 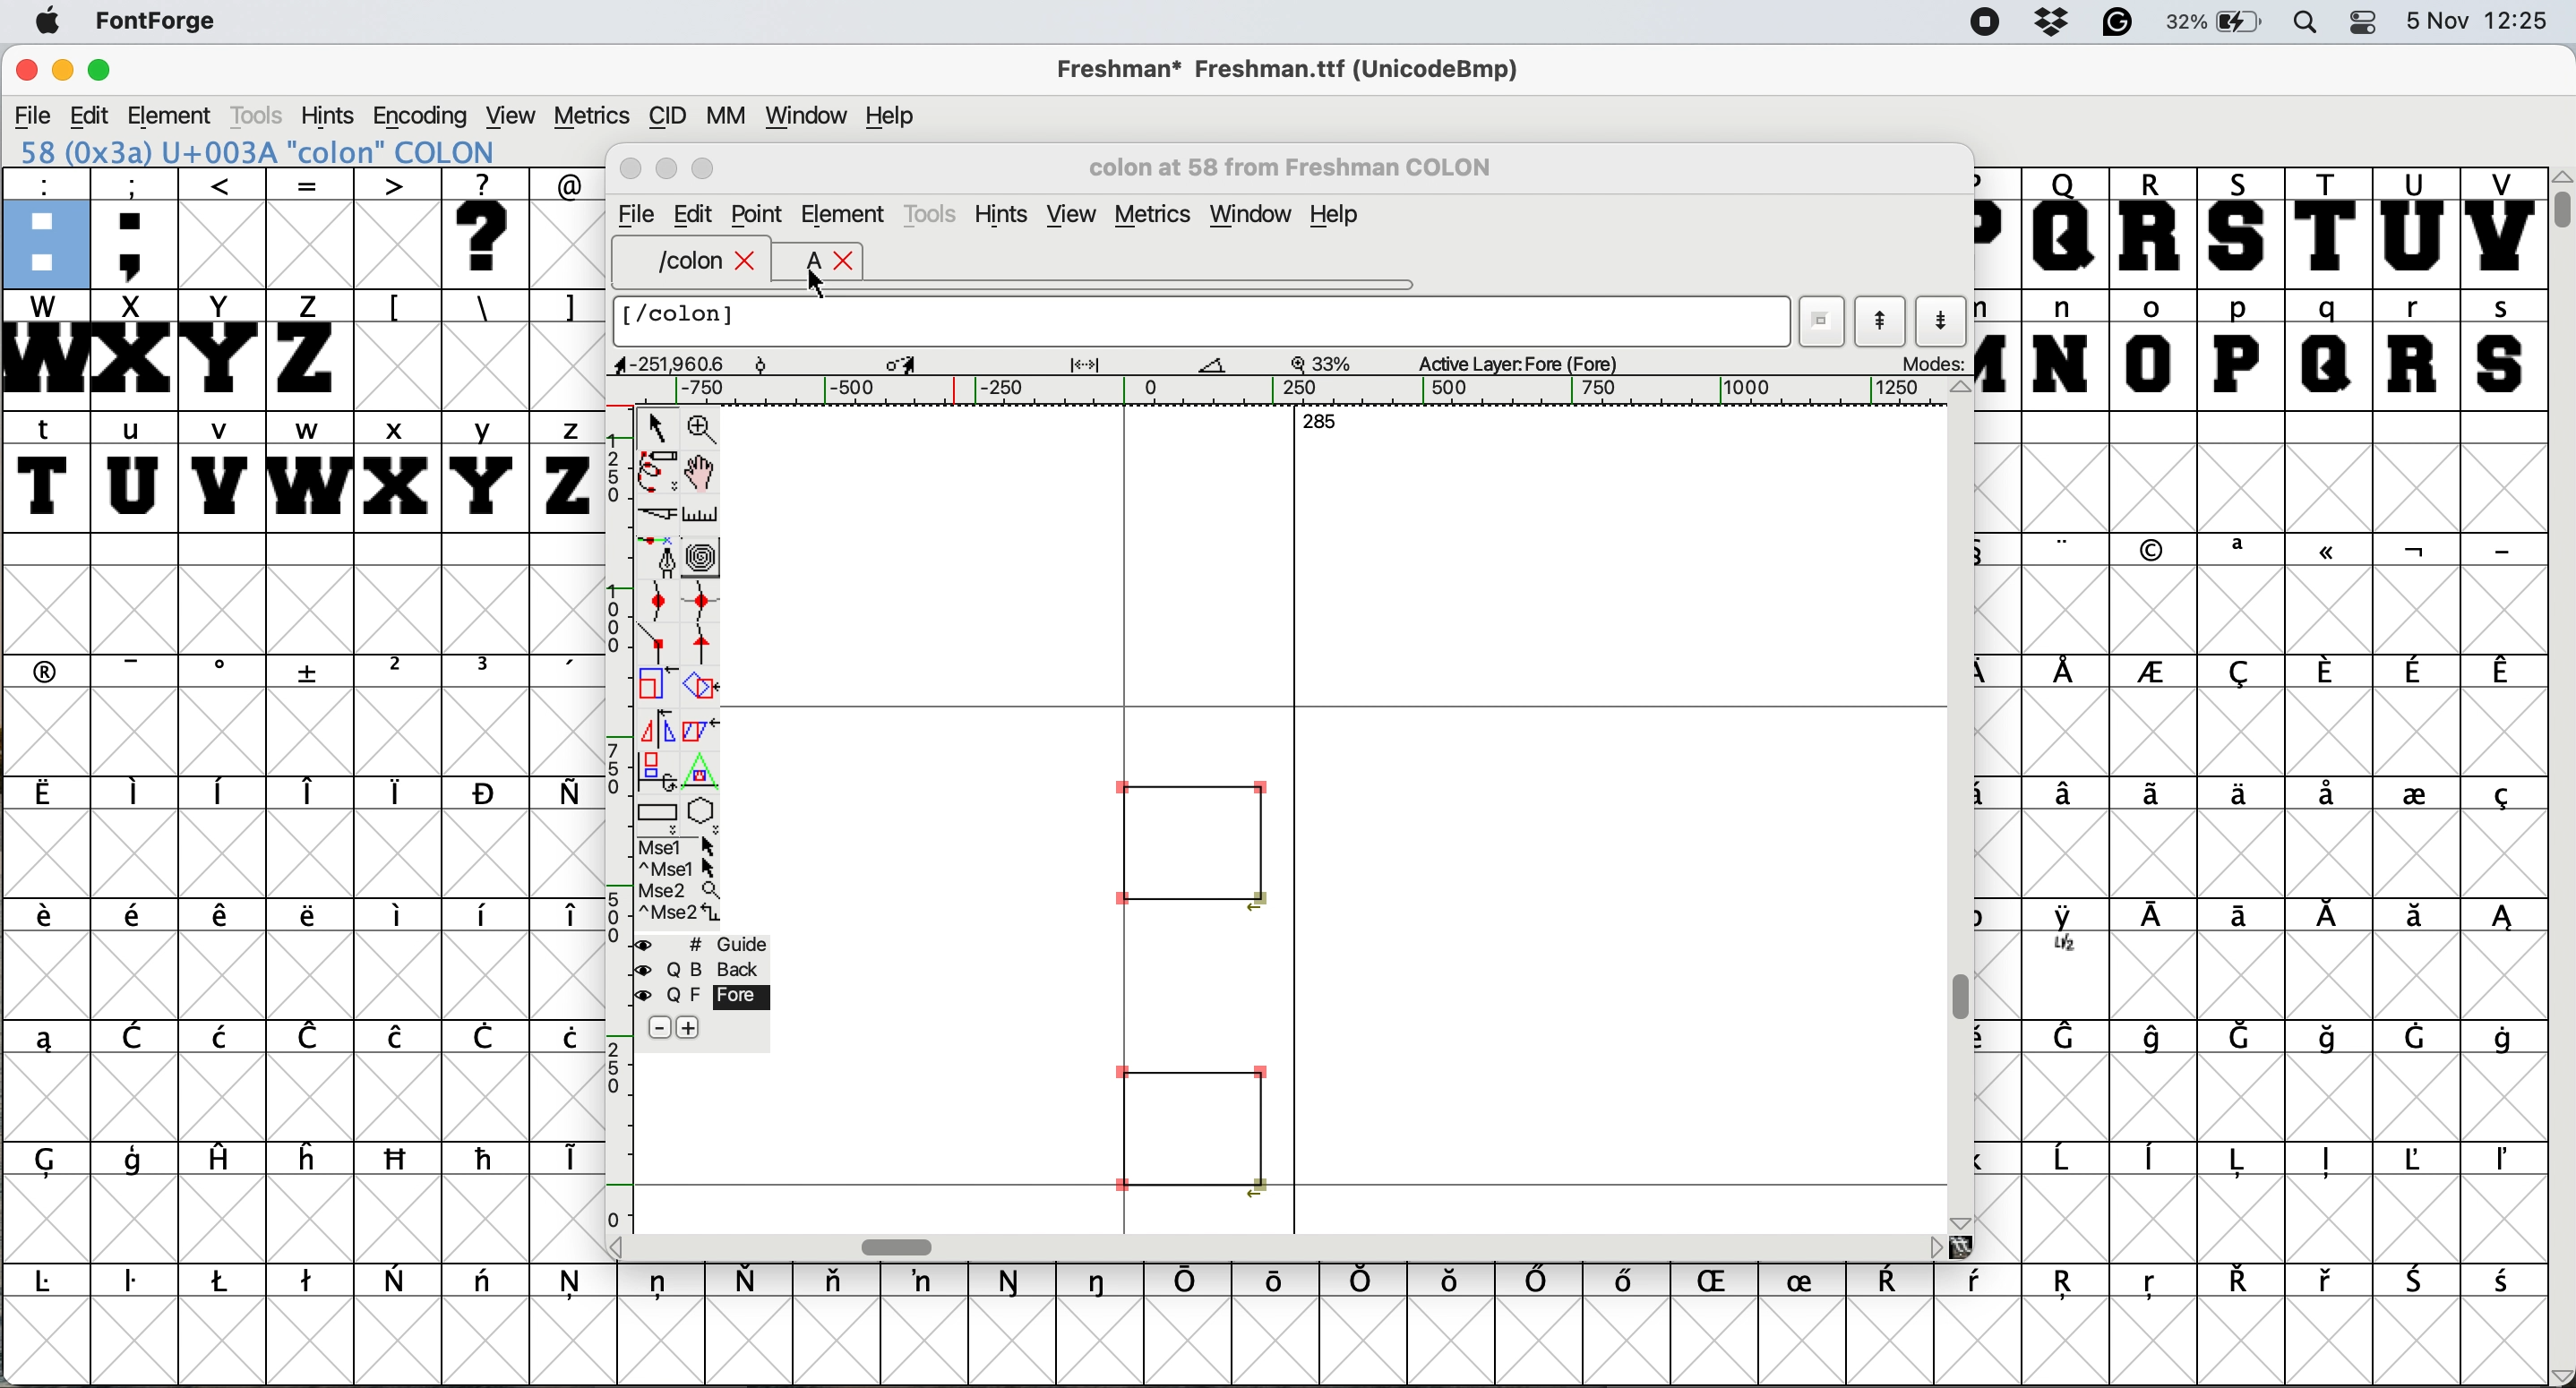 What do you see at coordinates (2061, 349) in the screenshot?
I see `n` at bounding box center [2061, 349].